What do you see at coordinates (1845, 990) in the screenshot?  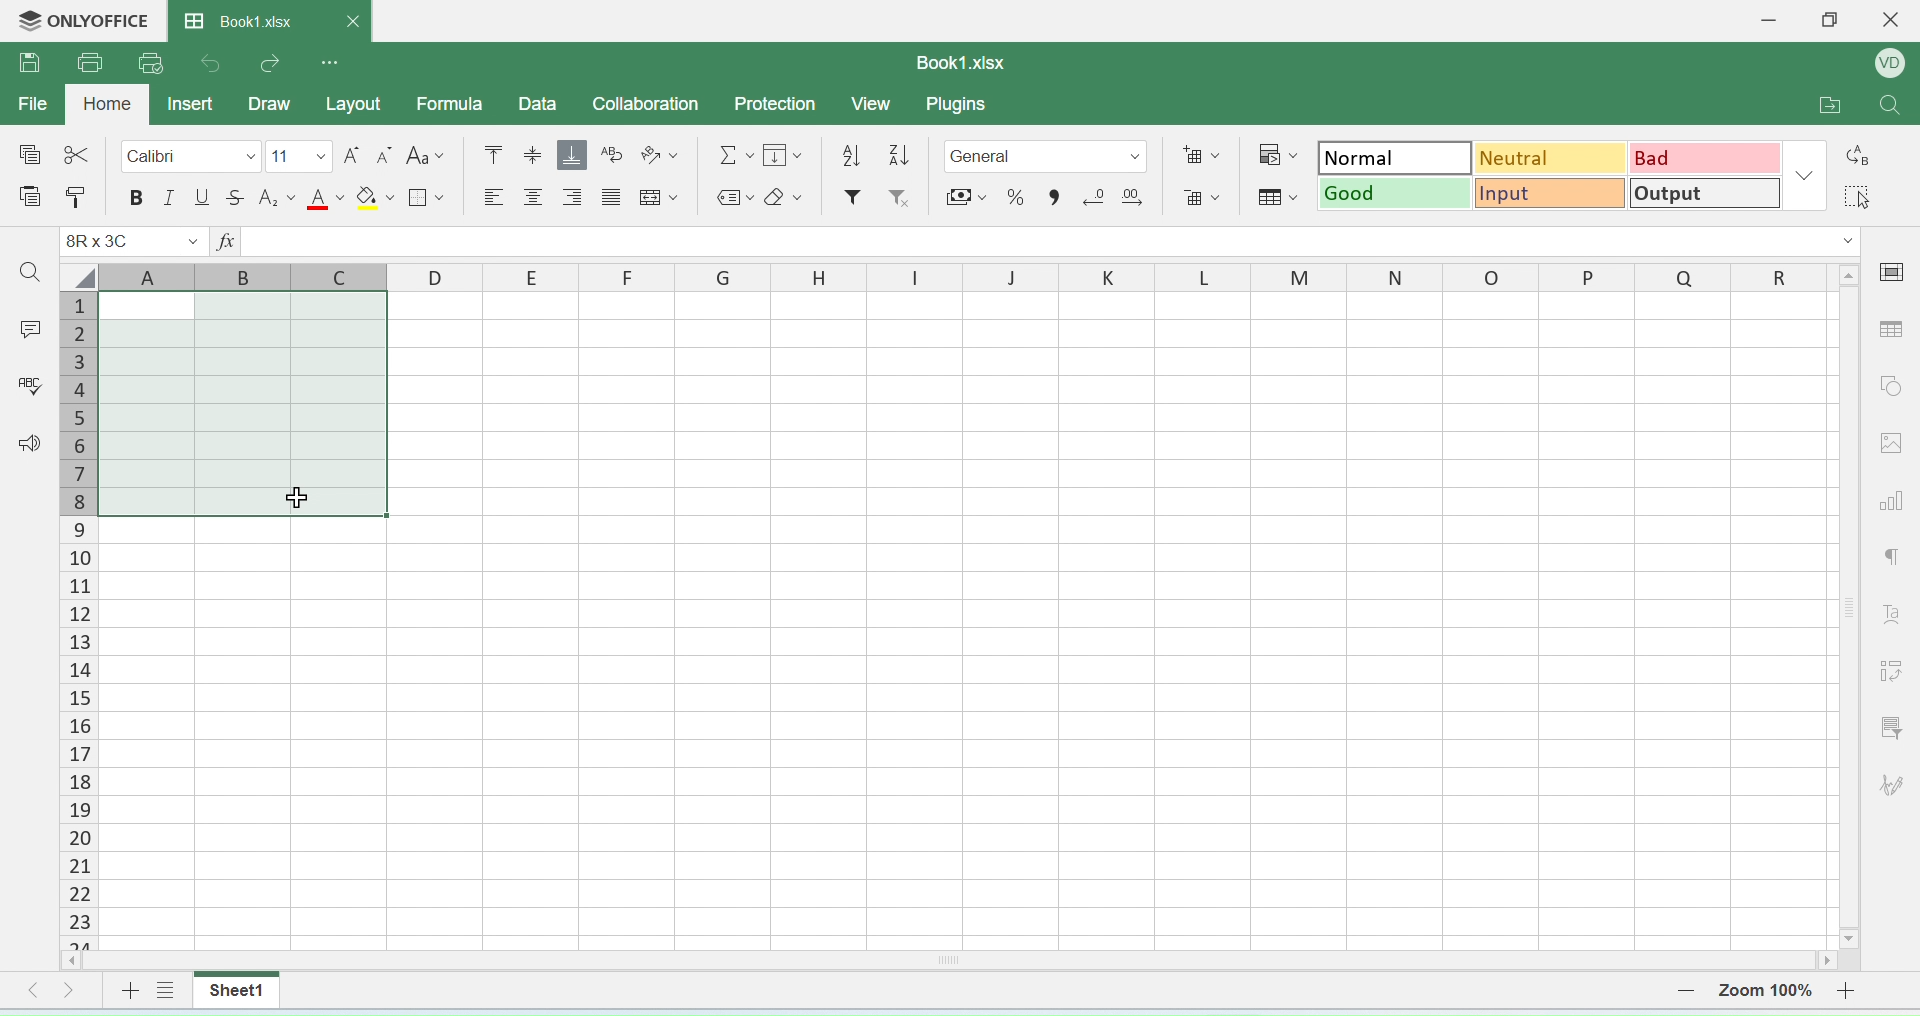 I see `zoom in` at bounding box center [1845, 990].